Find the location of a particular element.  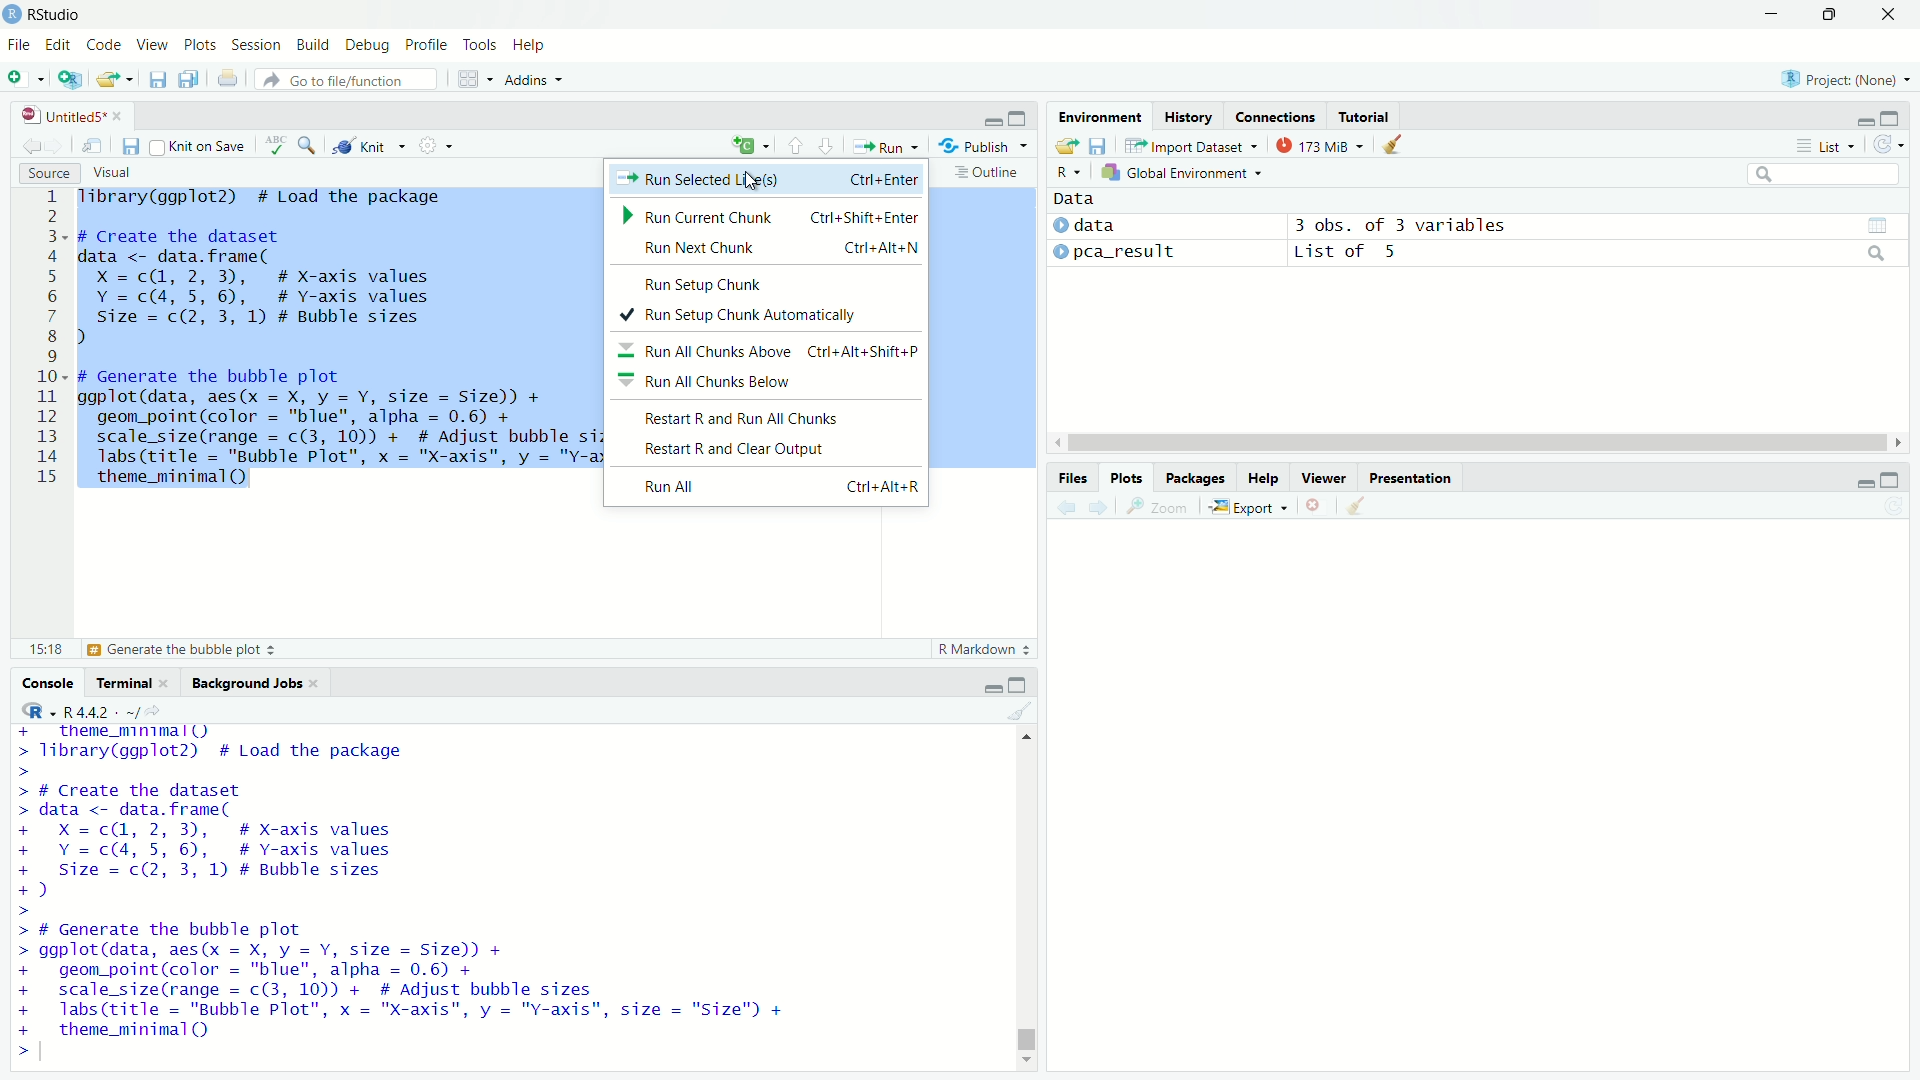

profile is located at coordinates (428, 46).